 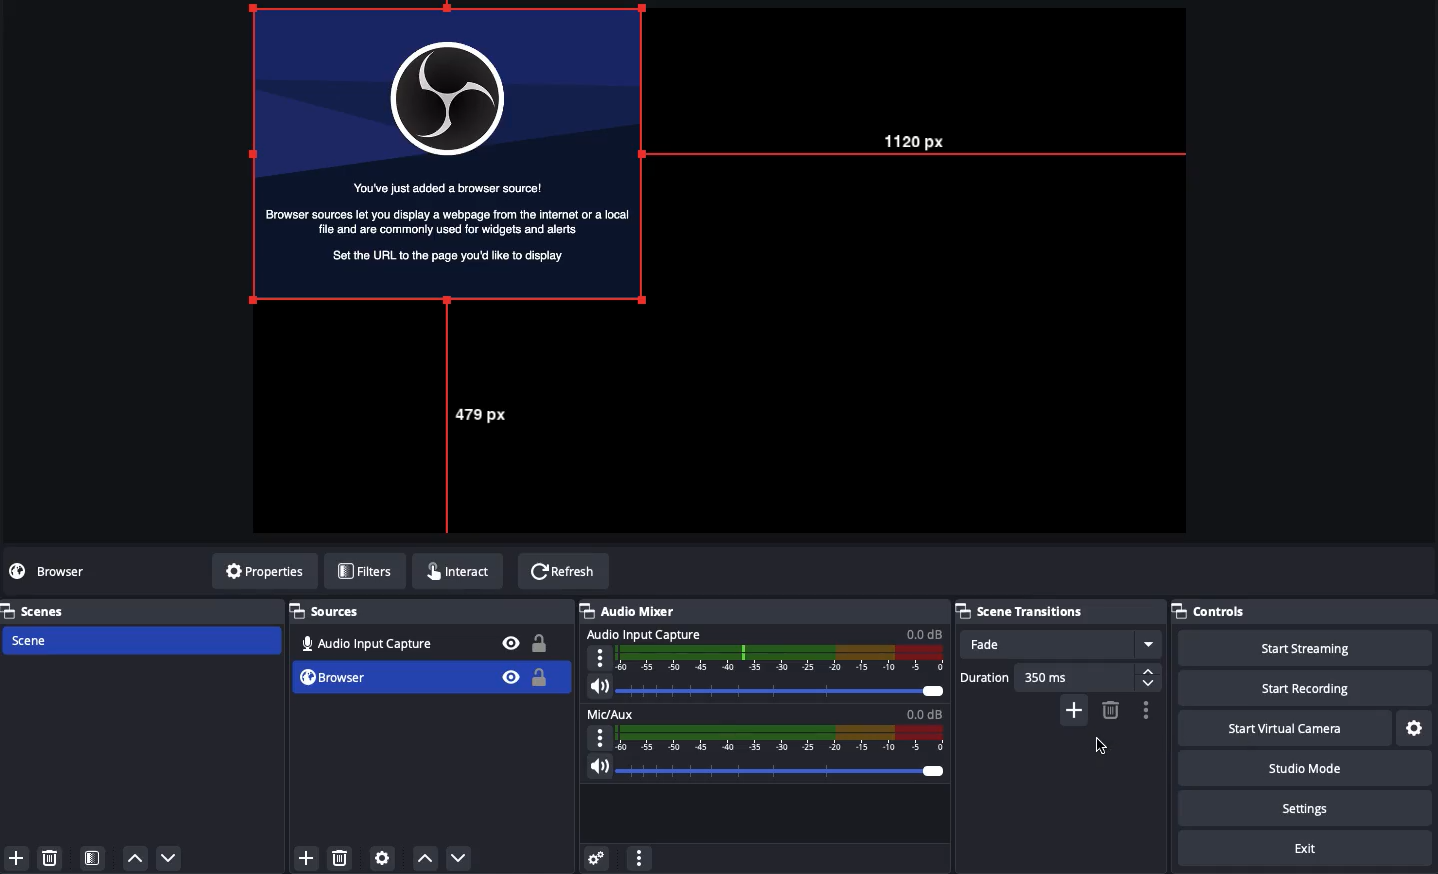 I want to click on Add, so click(x=307, y=857).